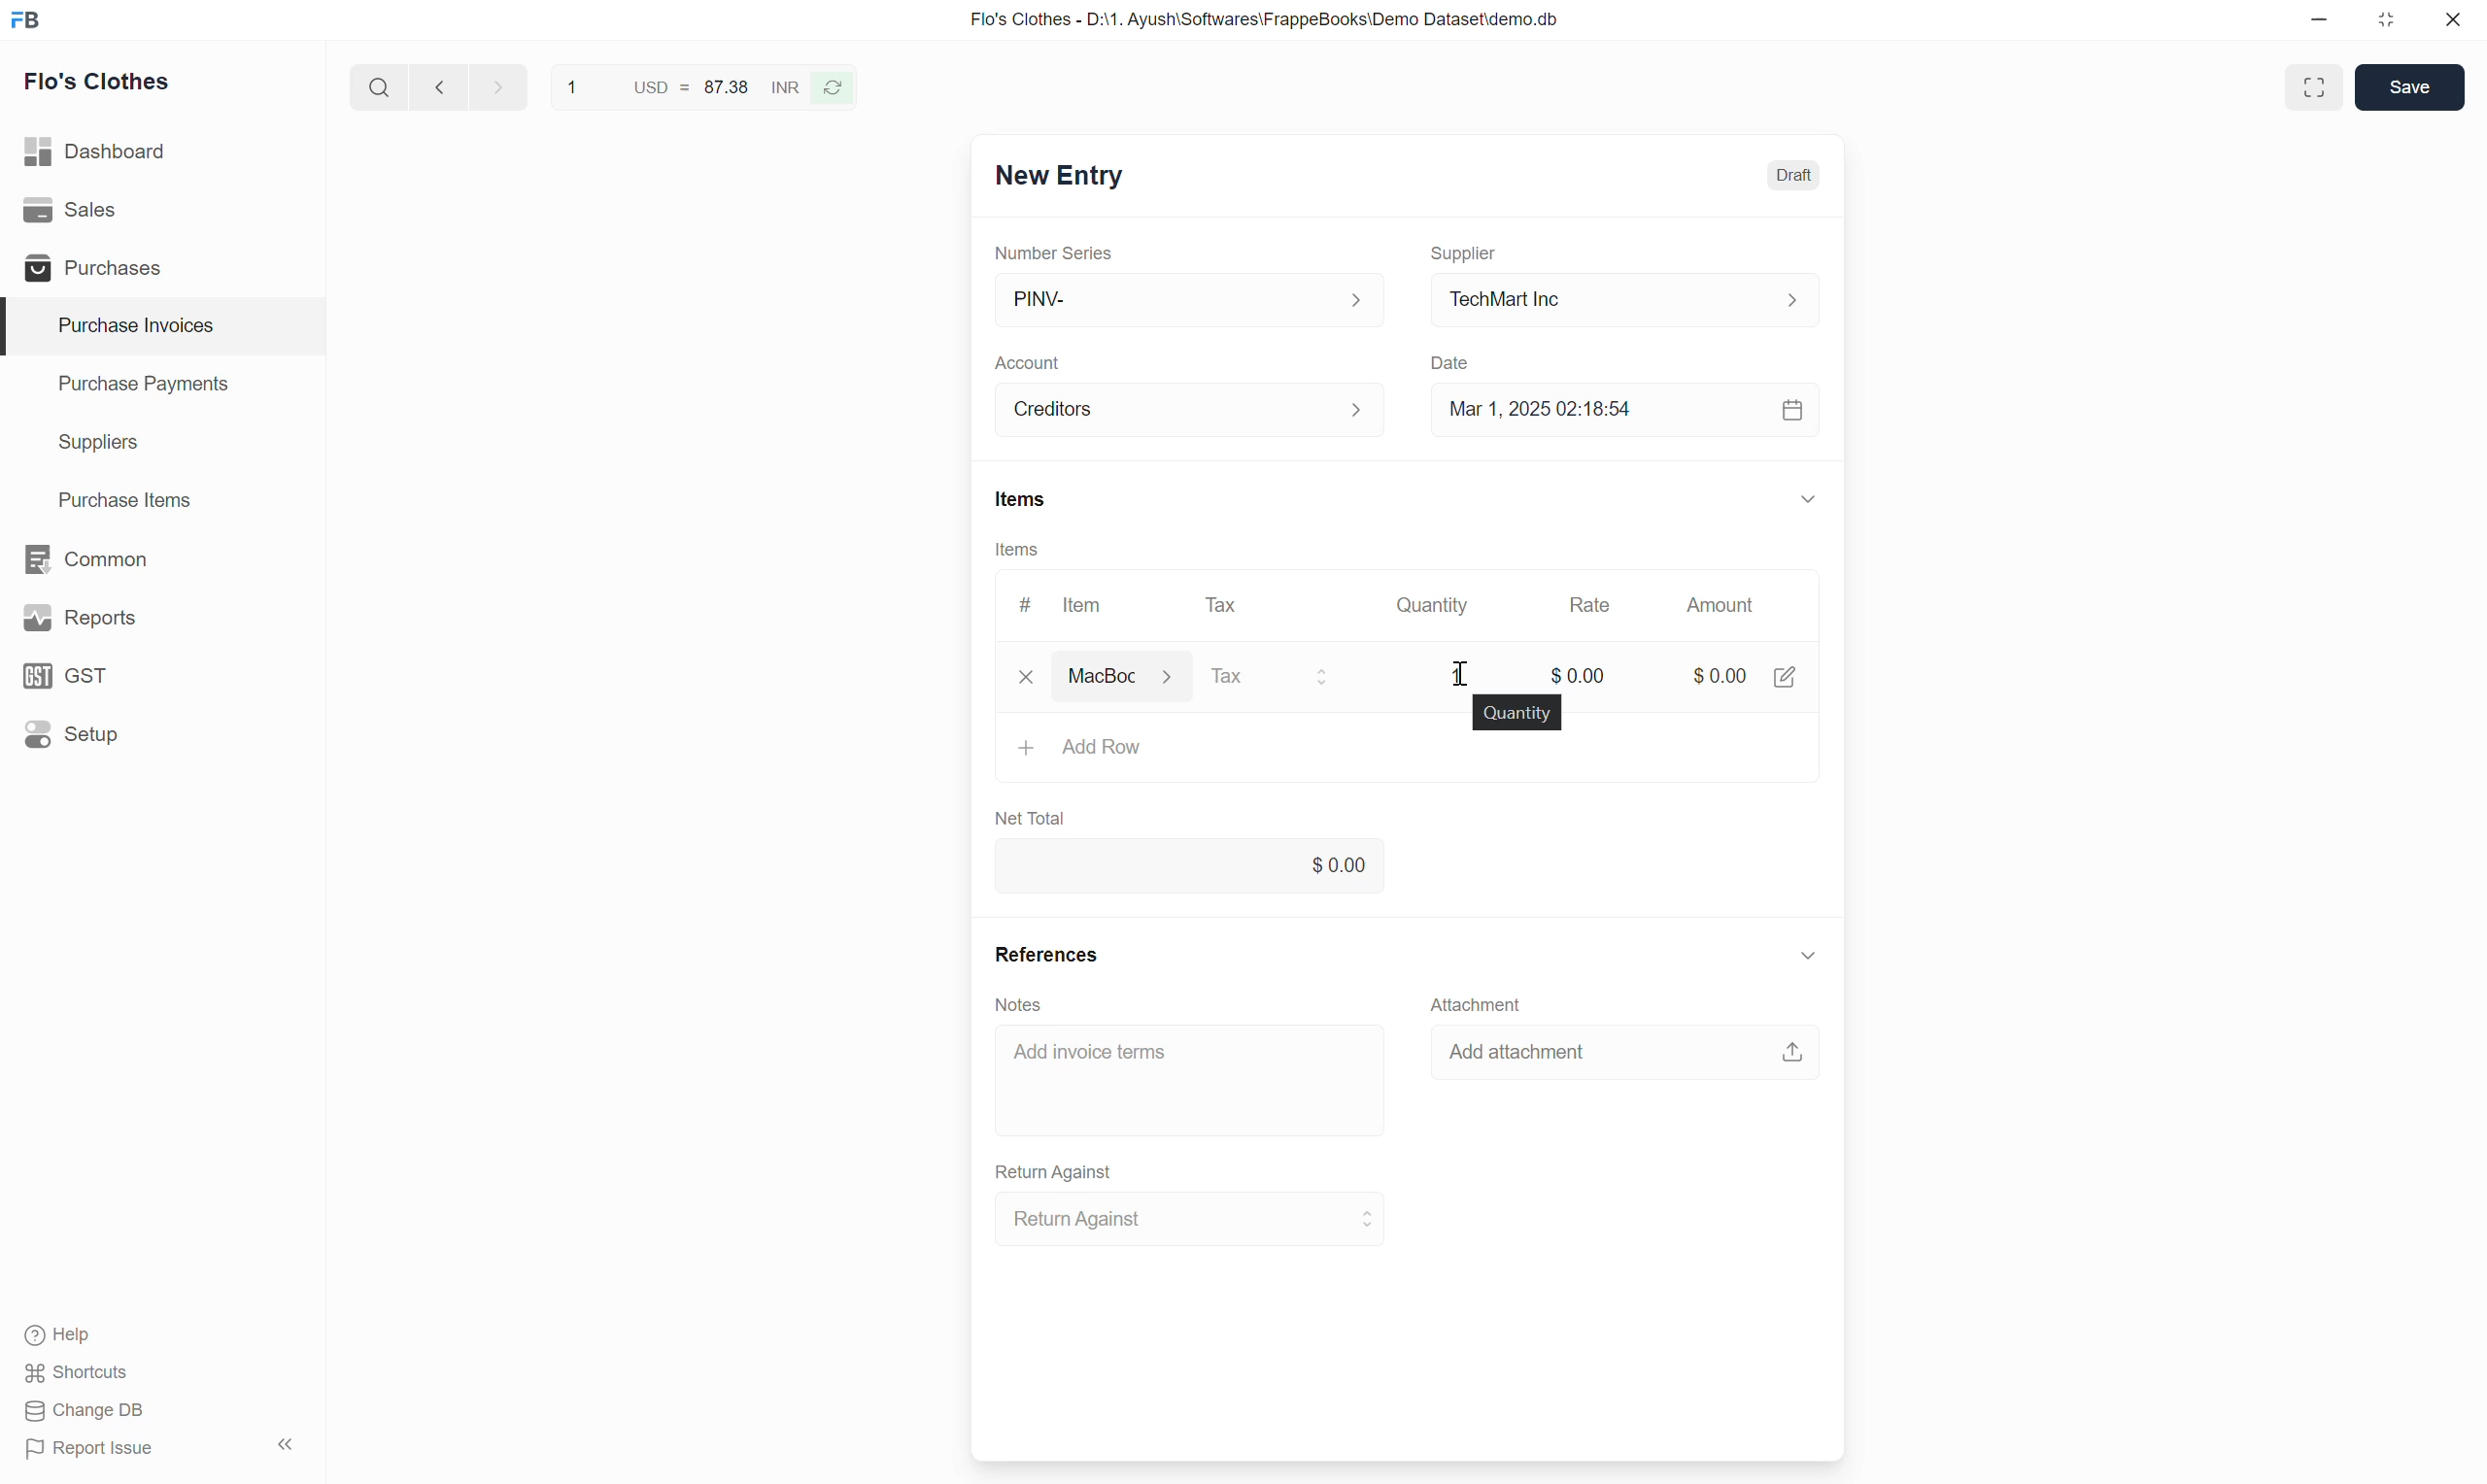 Image resolution: width=2487 pixels, height=1484 pixels. Describe the element at coordinates (380, 87) in the screenshot. I see `Search` at that location.